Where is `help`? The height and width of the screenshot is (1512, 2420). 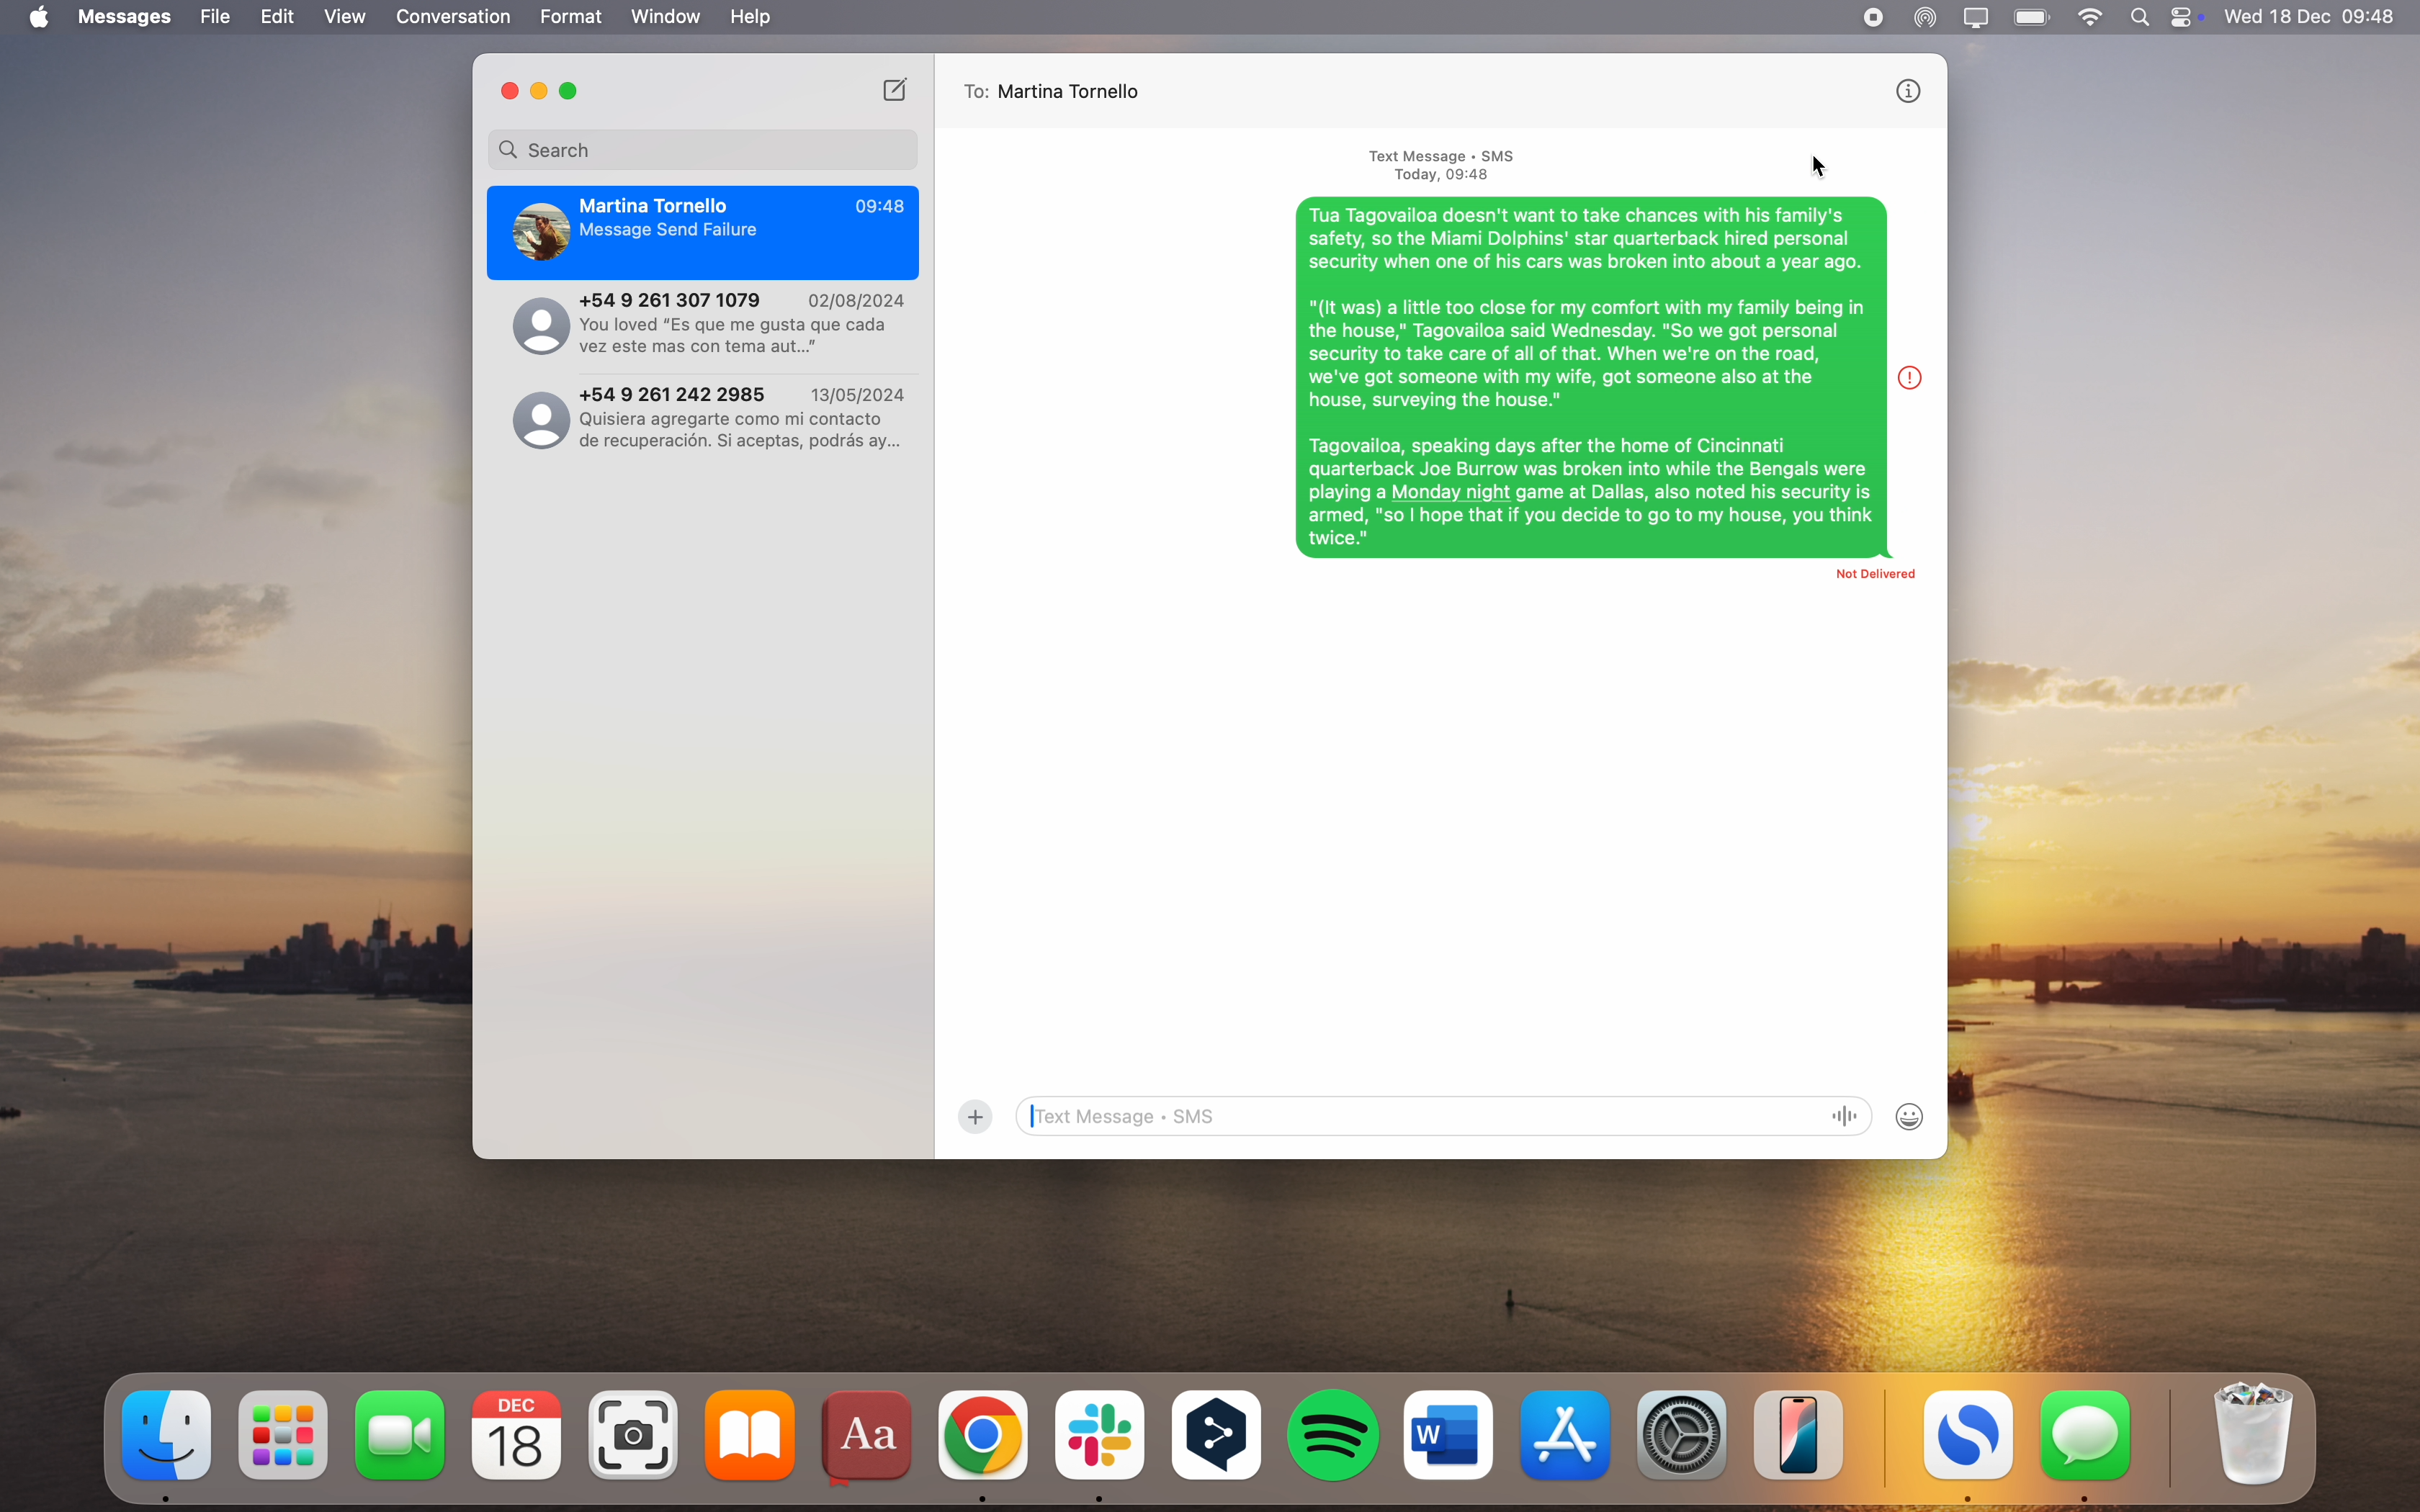
help is located at coordinates (750, 17).